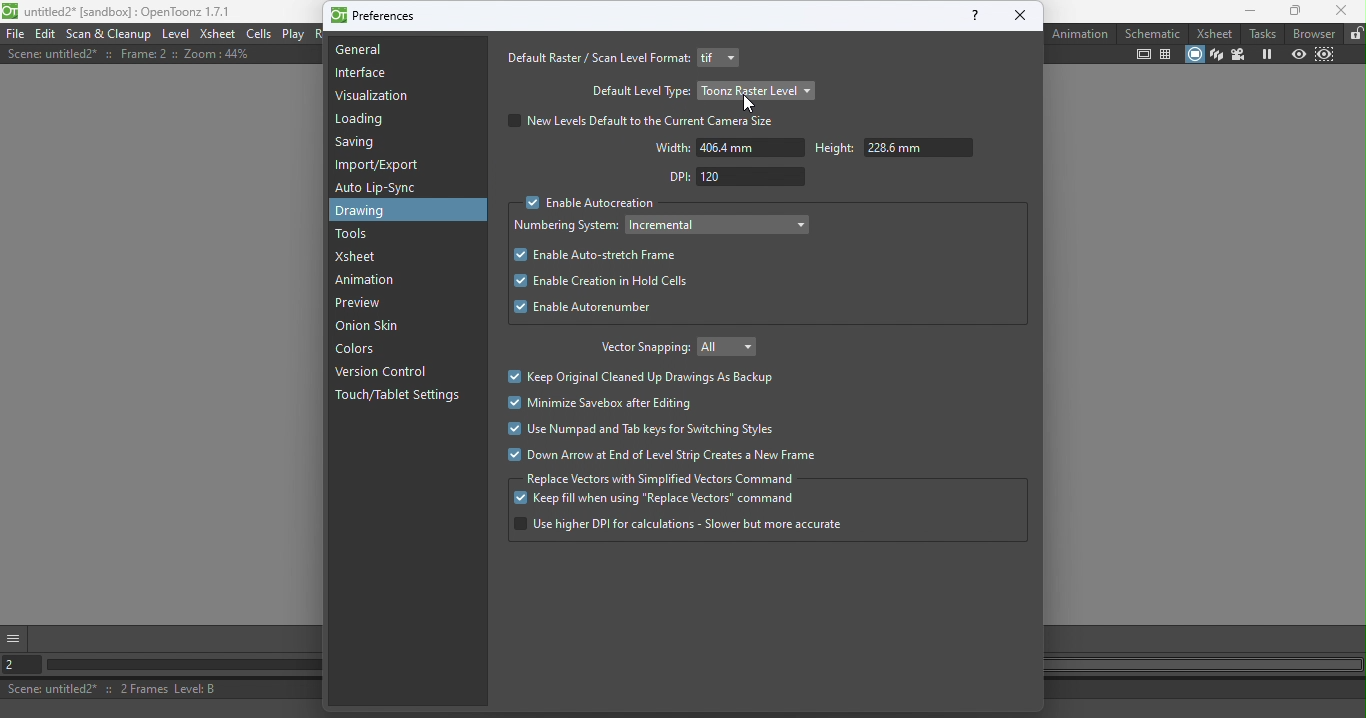 This screenshot has height=718, width=1366. What do you see at coordinates (14, 636) in the screenshot?
I see `More options` at bounding box center [14, 636].